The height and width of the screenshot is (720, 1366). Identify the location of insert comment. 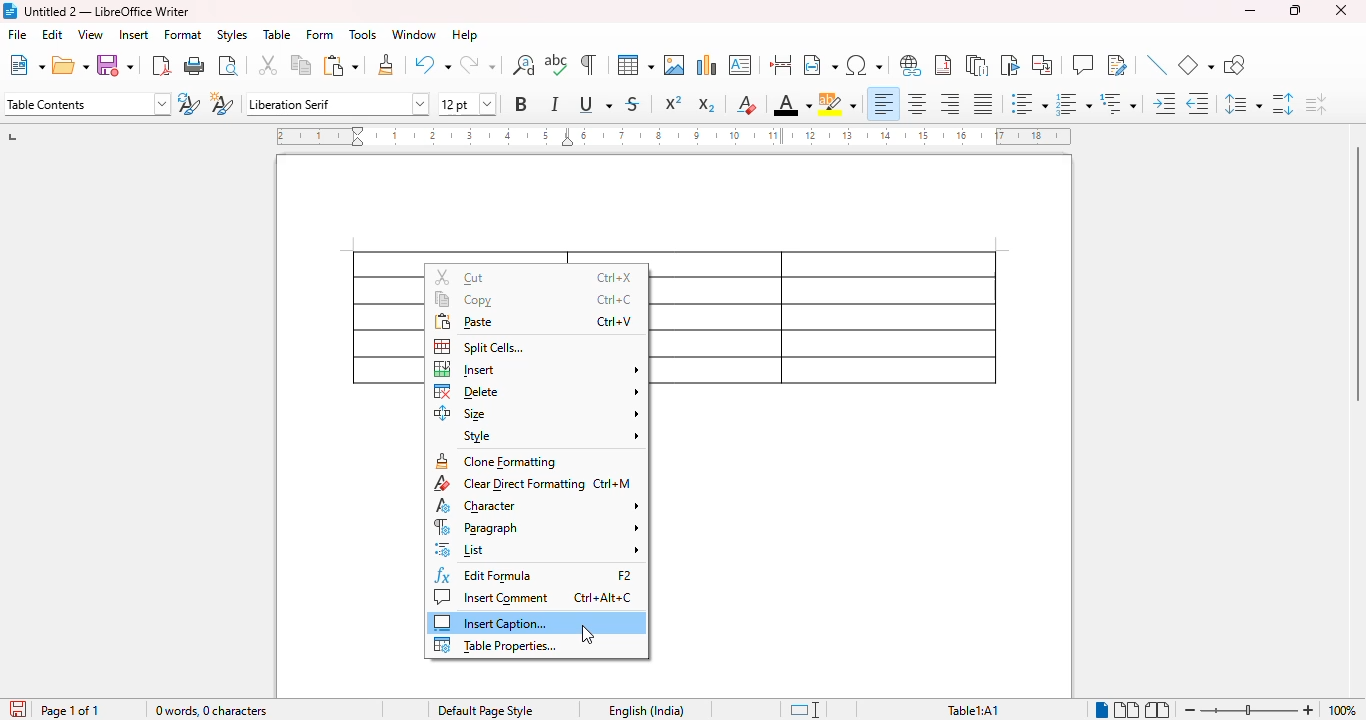
(1083, 64).